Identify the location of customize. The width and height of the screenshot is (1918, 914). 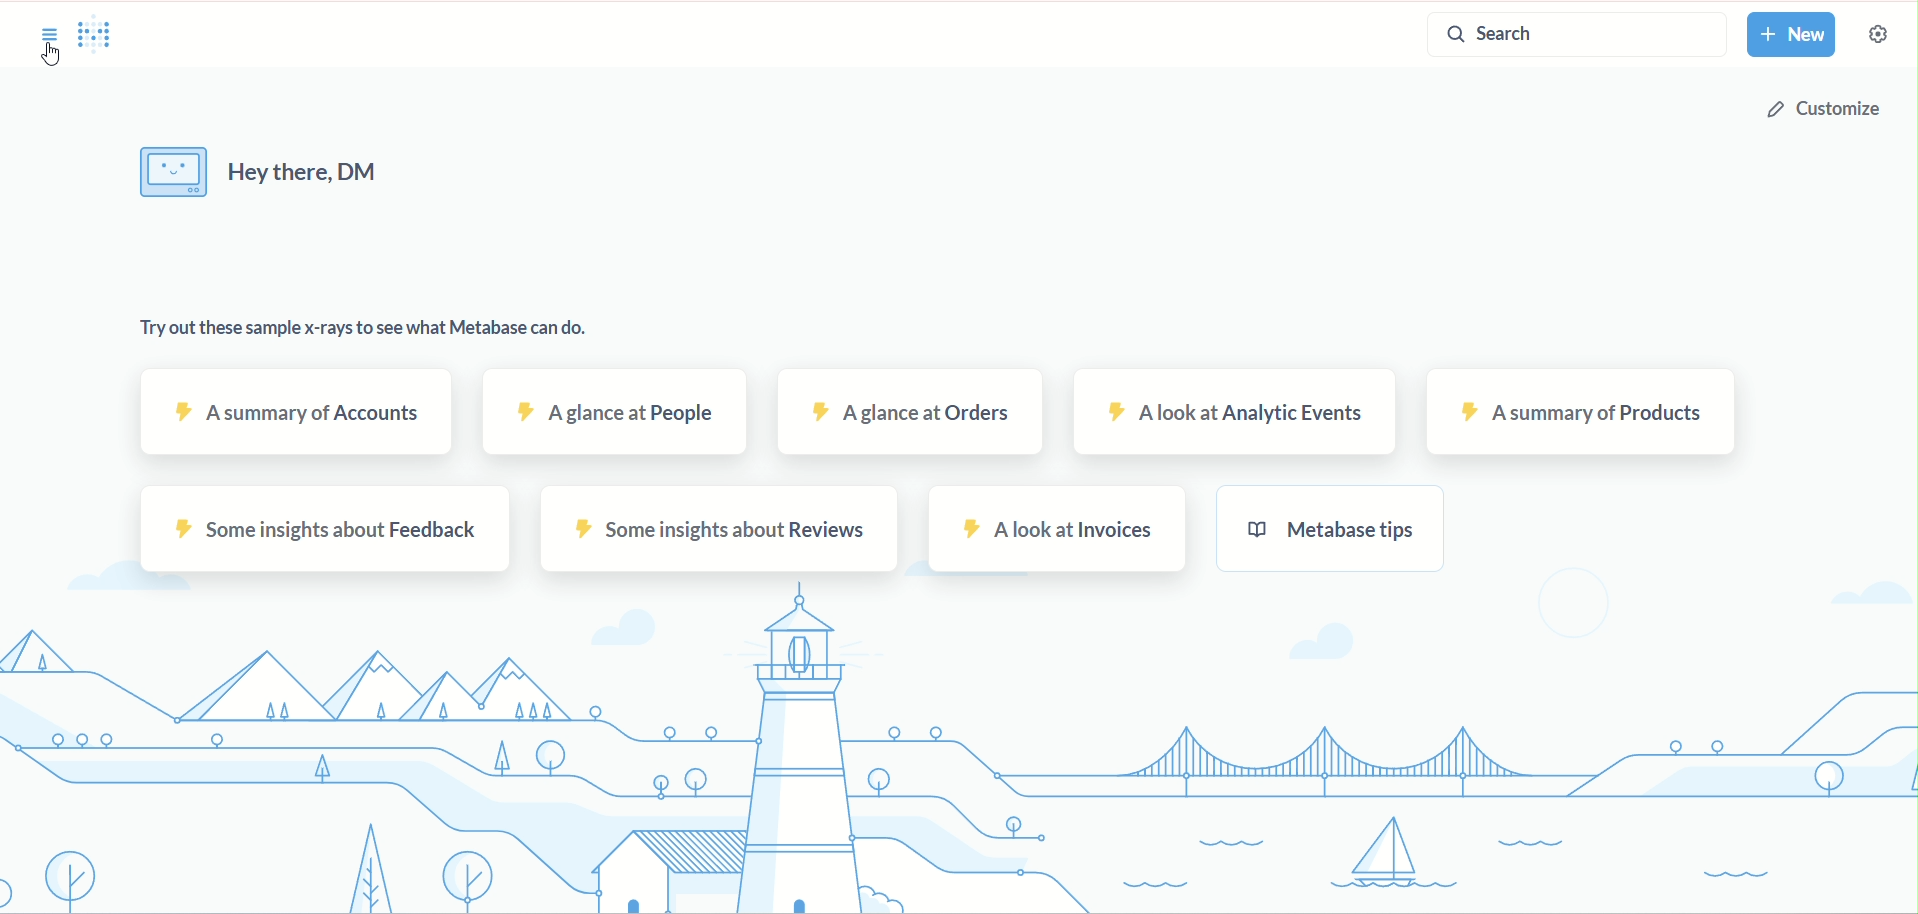
(1832, 113).